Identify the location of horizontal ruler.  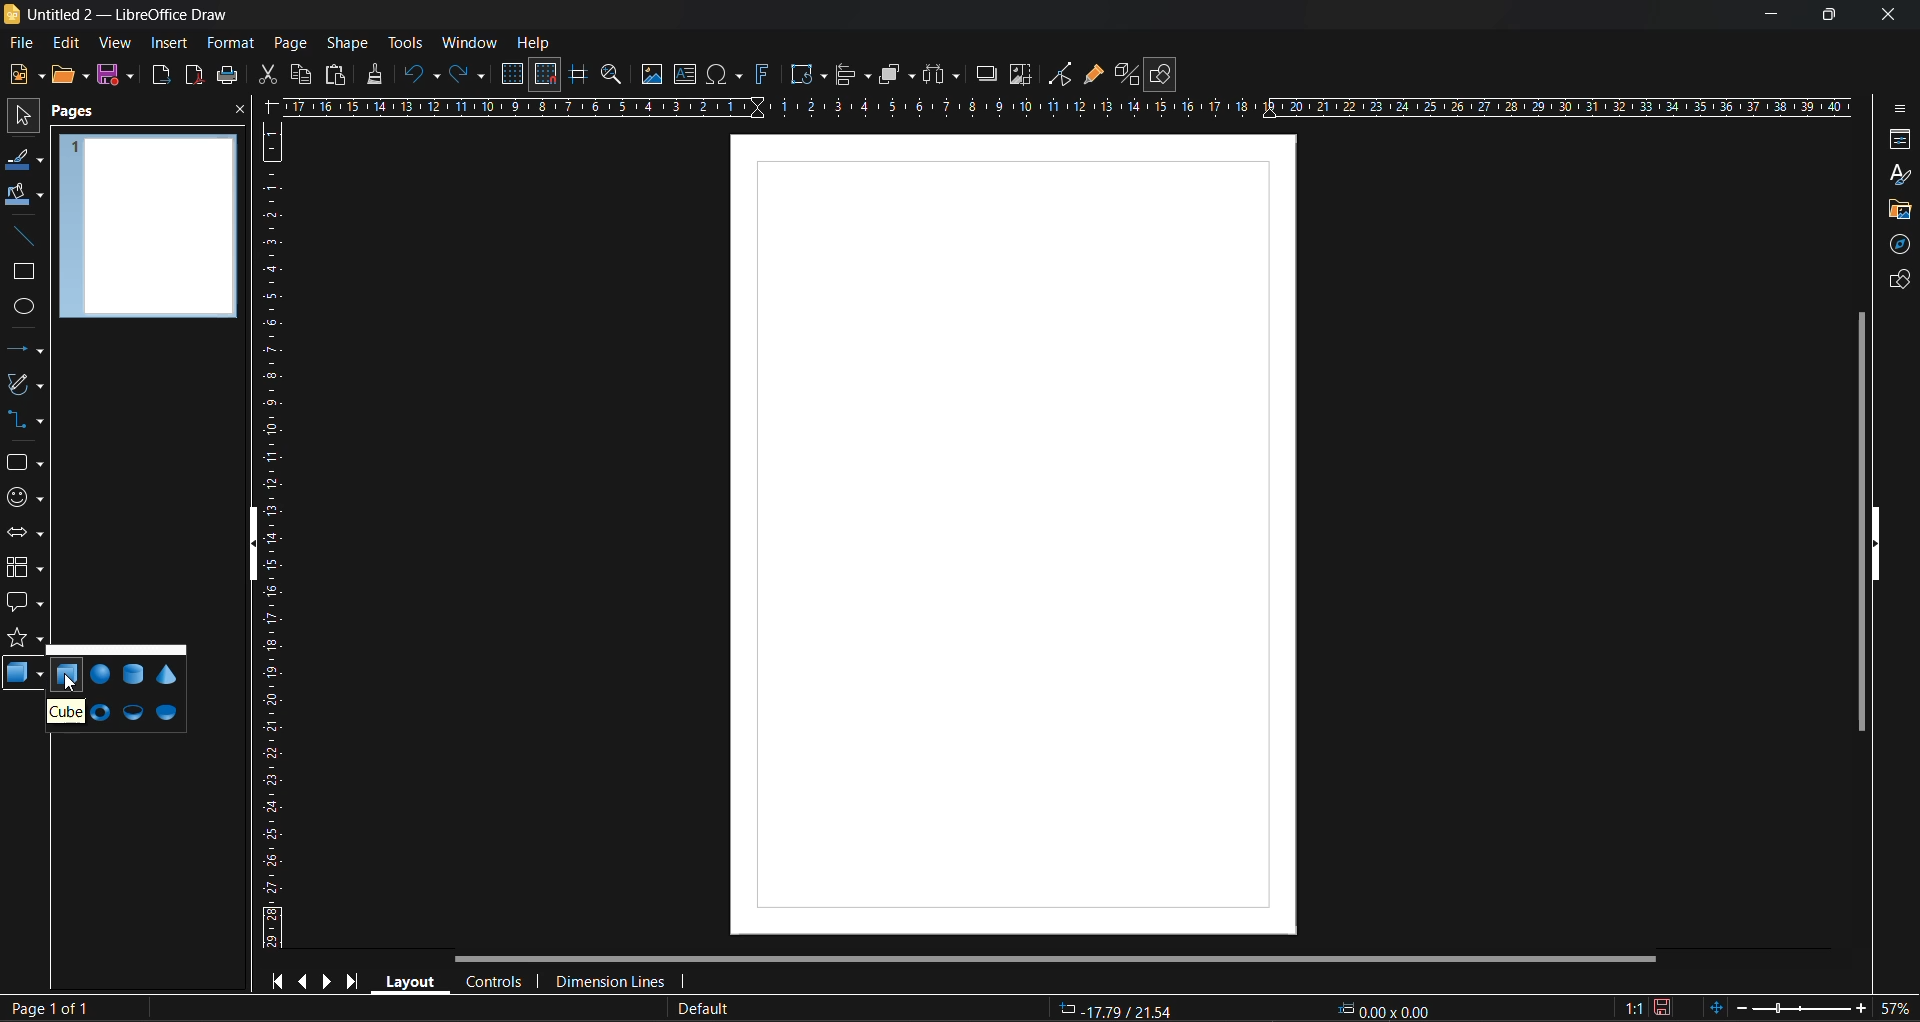
(1071, 110).